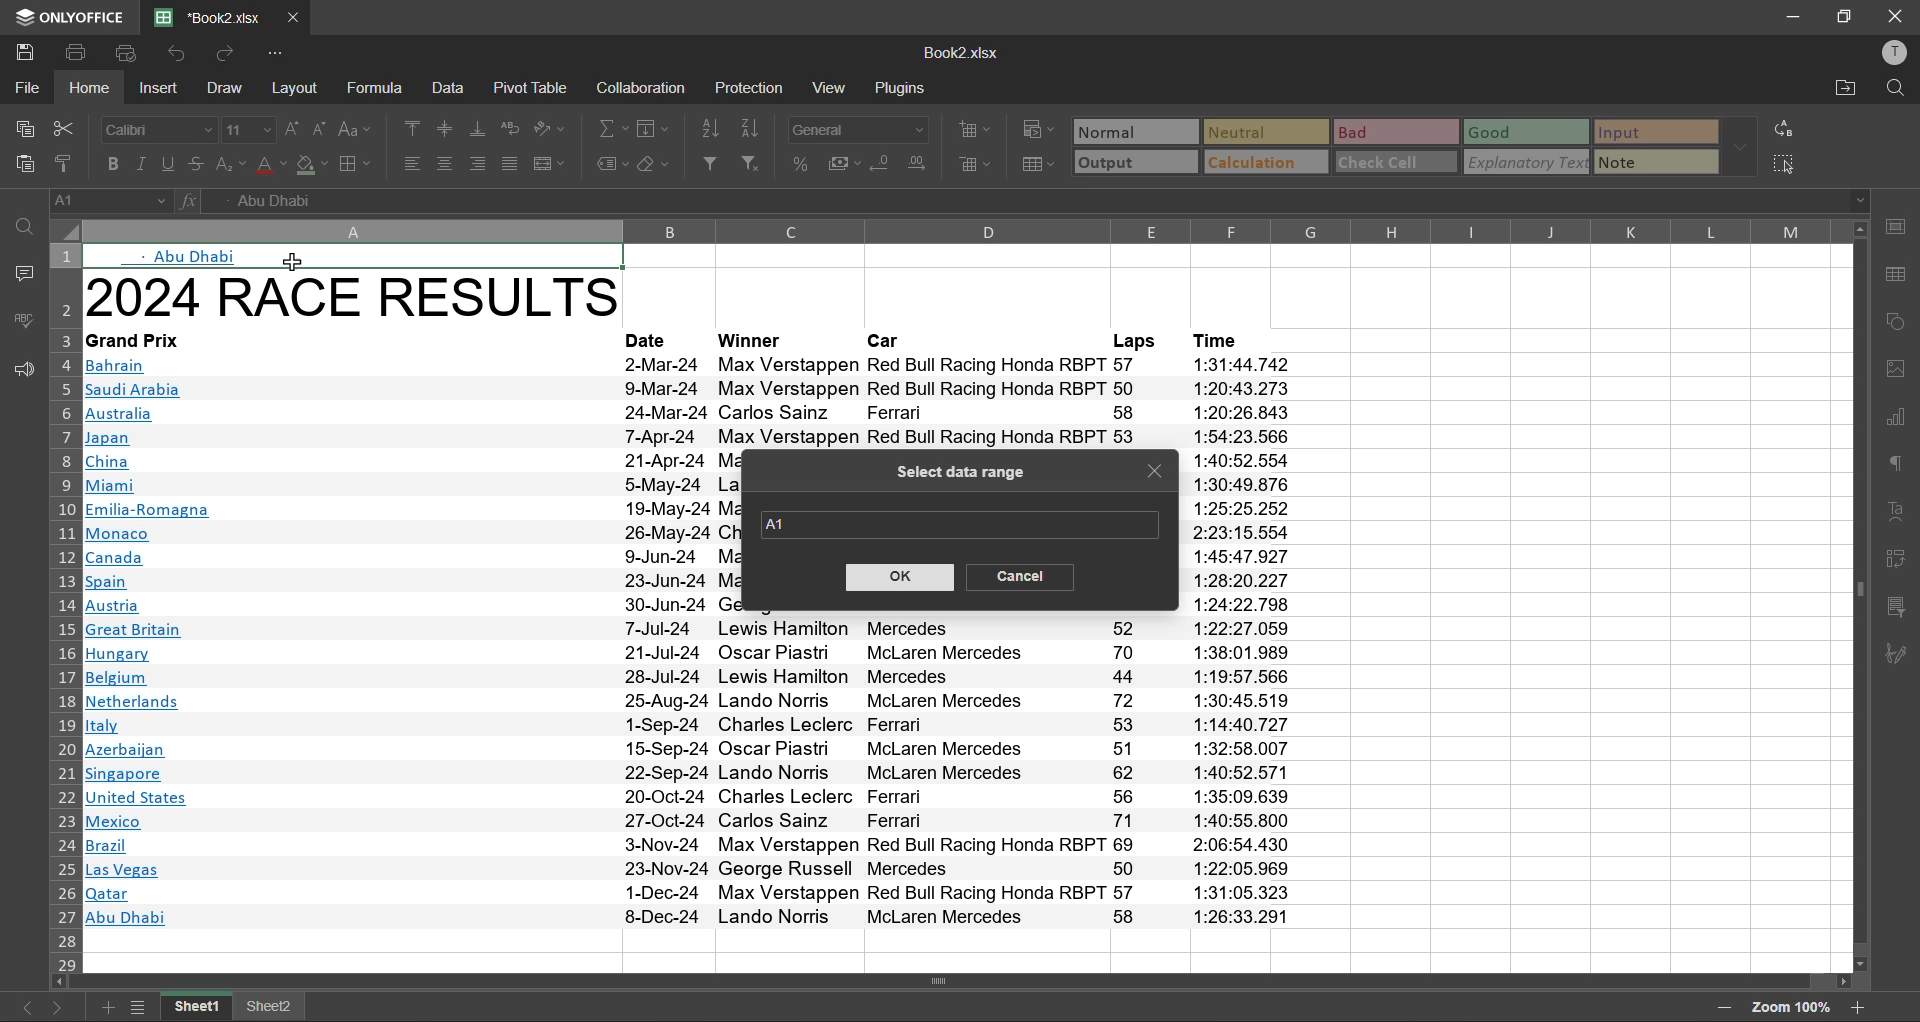  What do you see at coordinates (55, 1007) in the screenshot?
I see `next` at bounding box center [55, 1007].